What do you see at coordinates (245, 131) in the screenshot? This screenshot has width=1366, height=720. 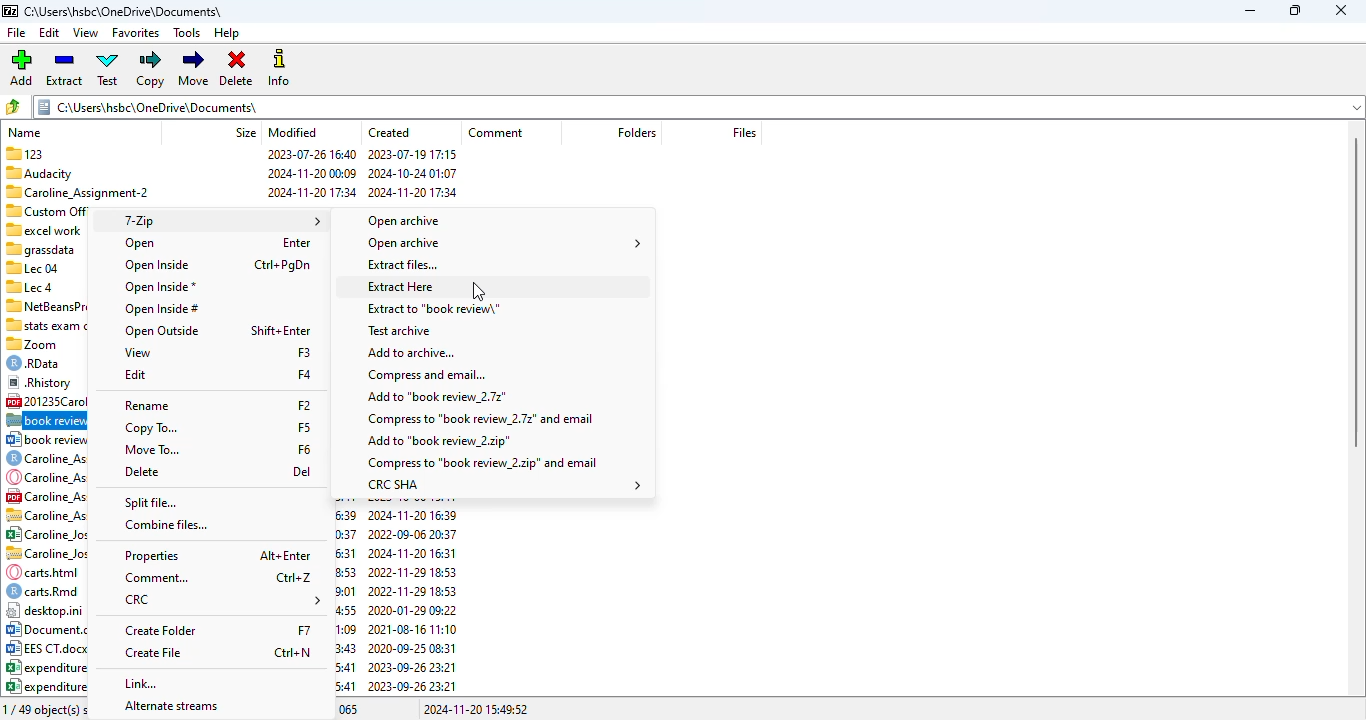 I see `size` at bounding box center [245, 131].